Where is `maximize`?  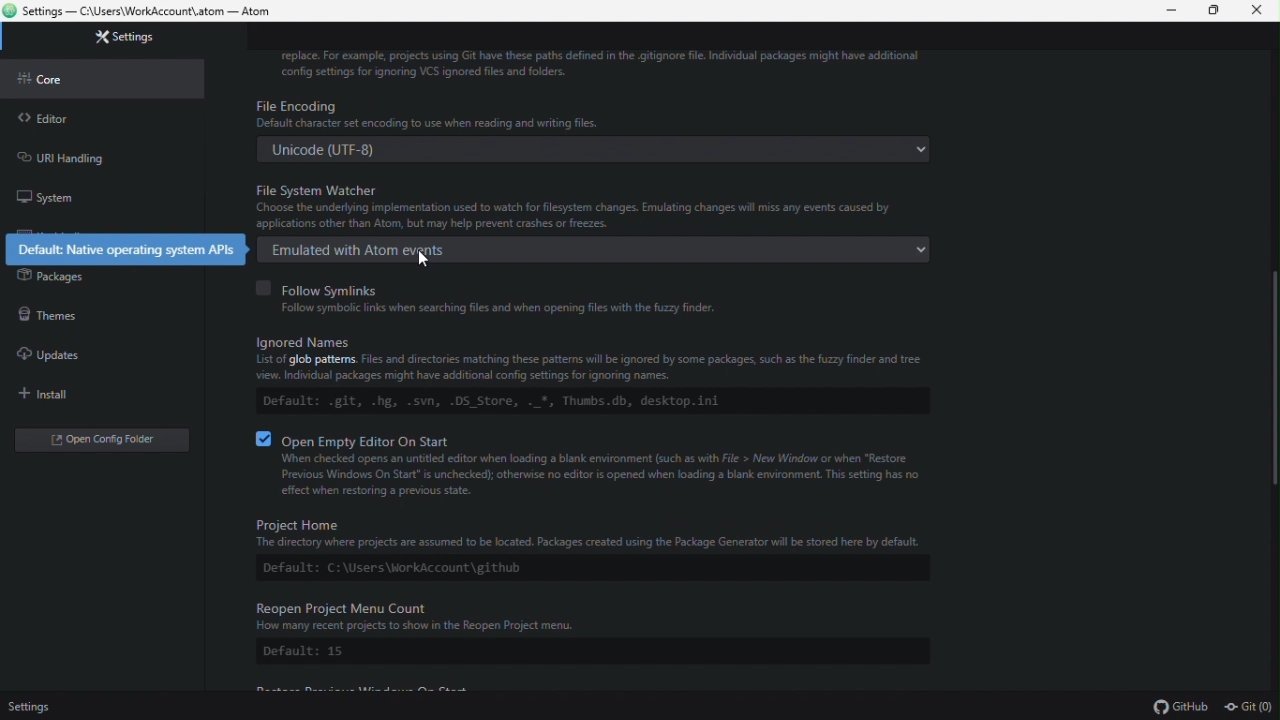 maximize is located at coordinates (1217, 12).